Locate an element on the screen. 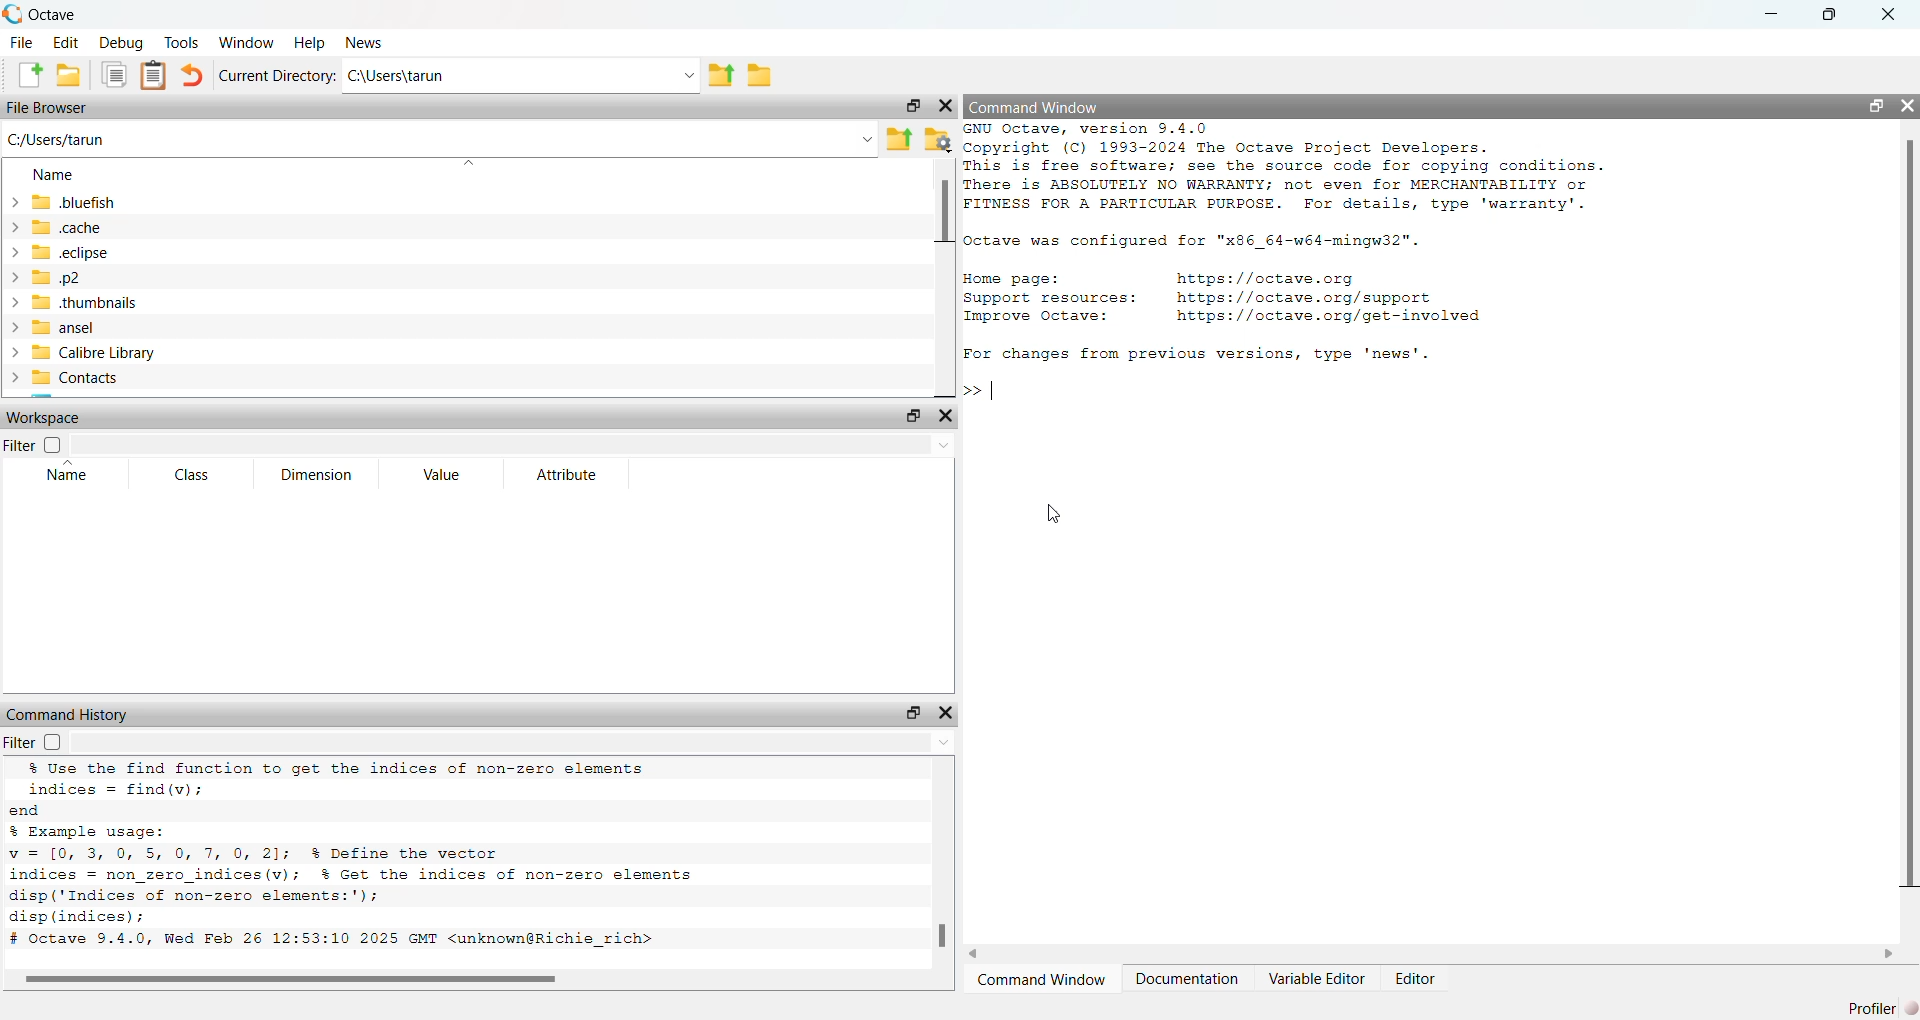   Contacts is located at coordinates (68, 380).